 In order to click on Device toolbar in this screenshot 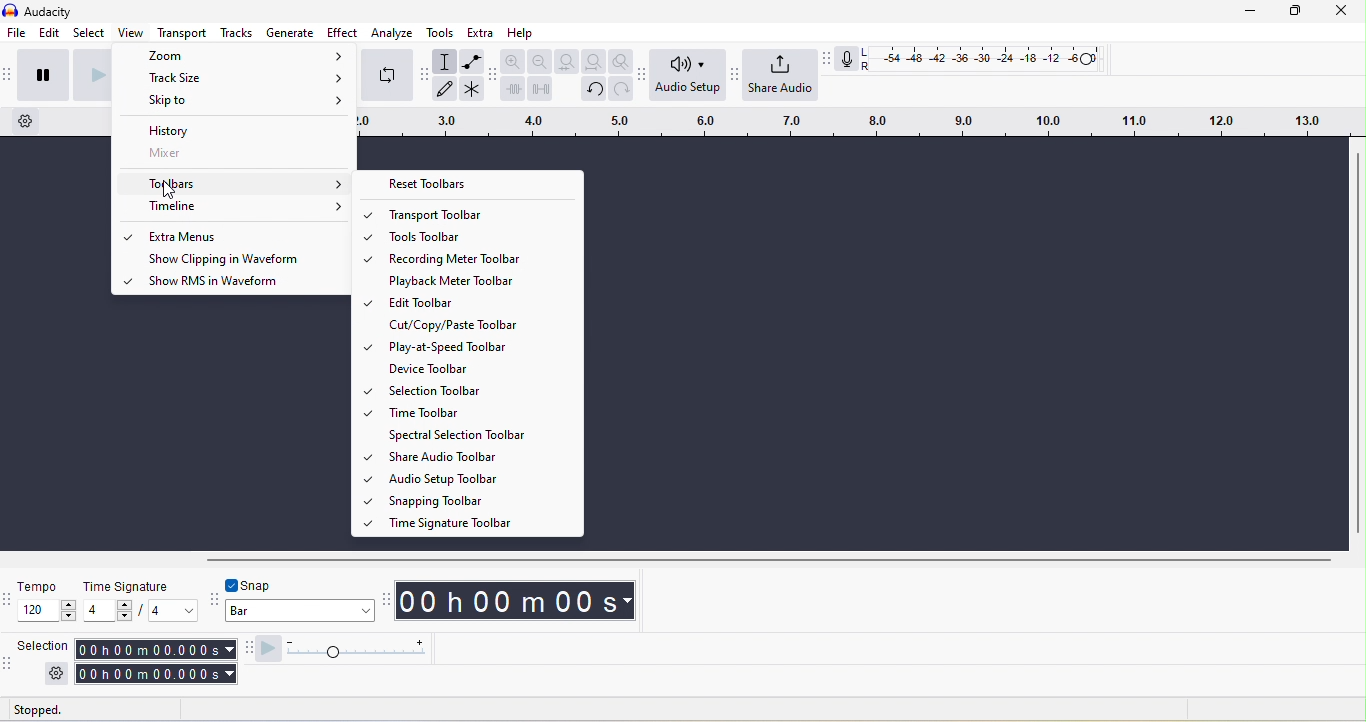, I will do `click(480, 369)`.